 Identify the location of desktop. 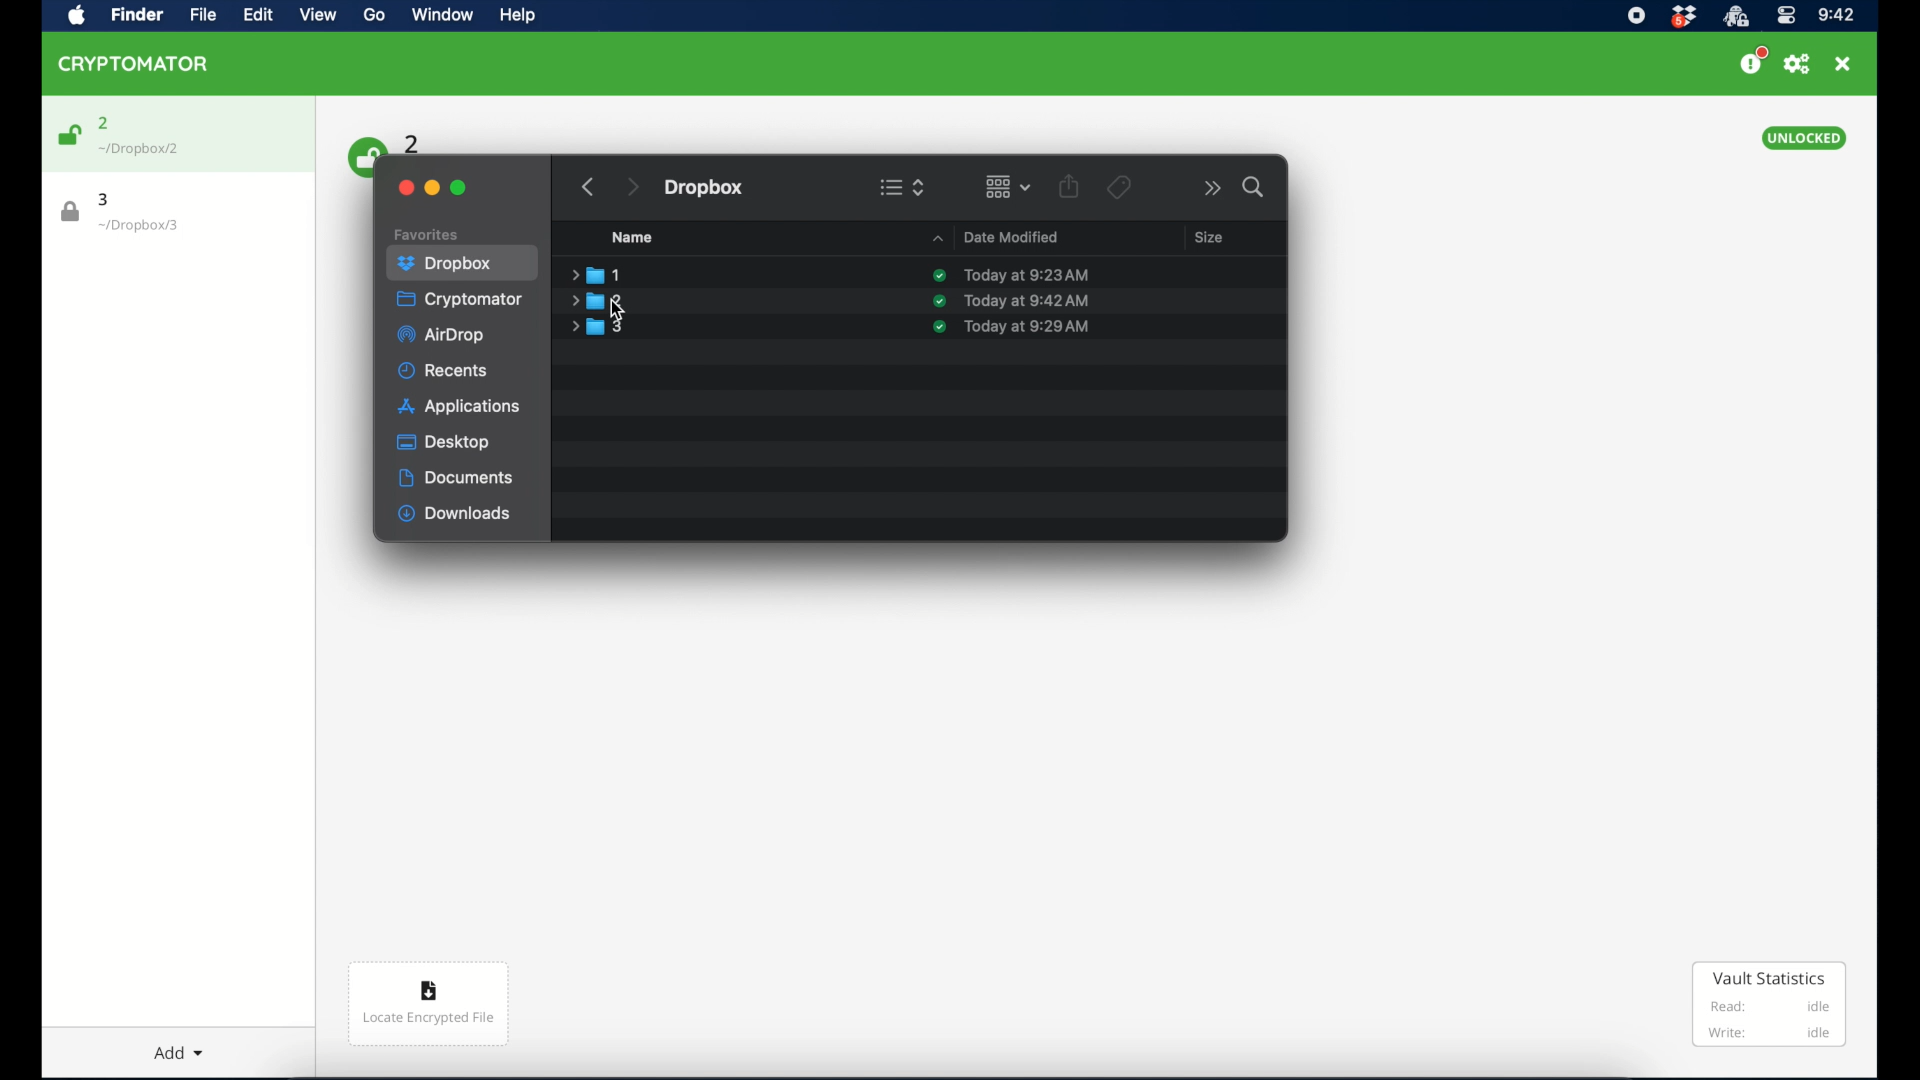
(445, 442).